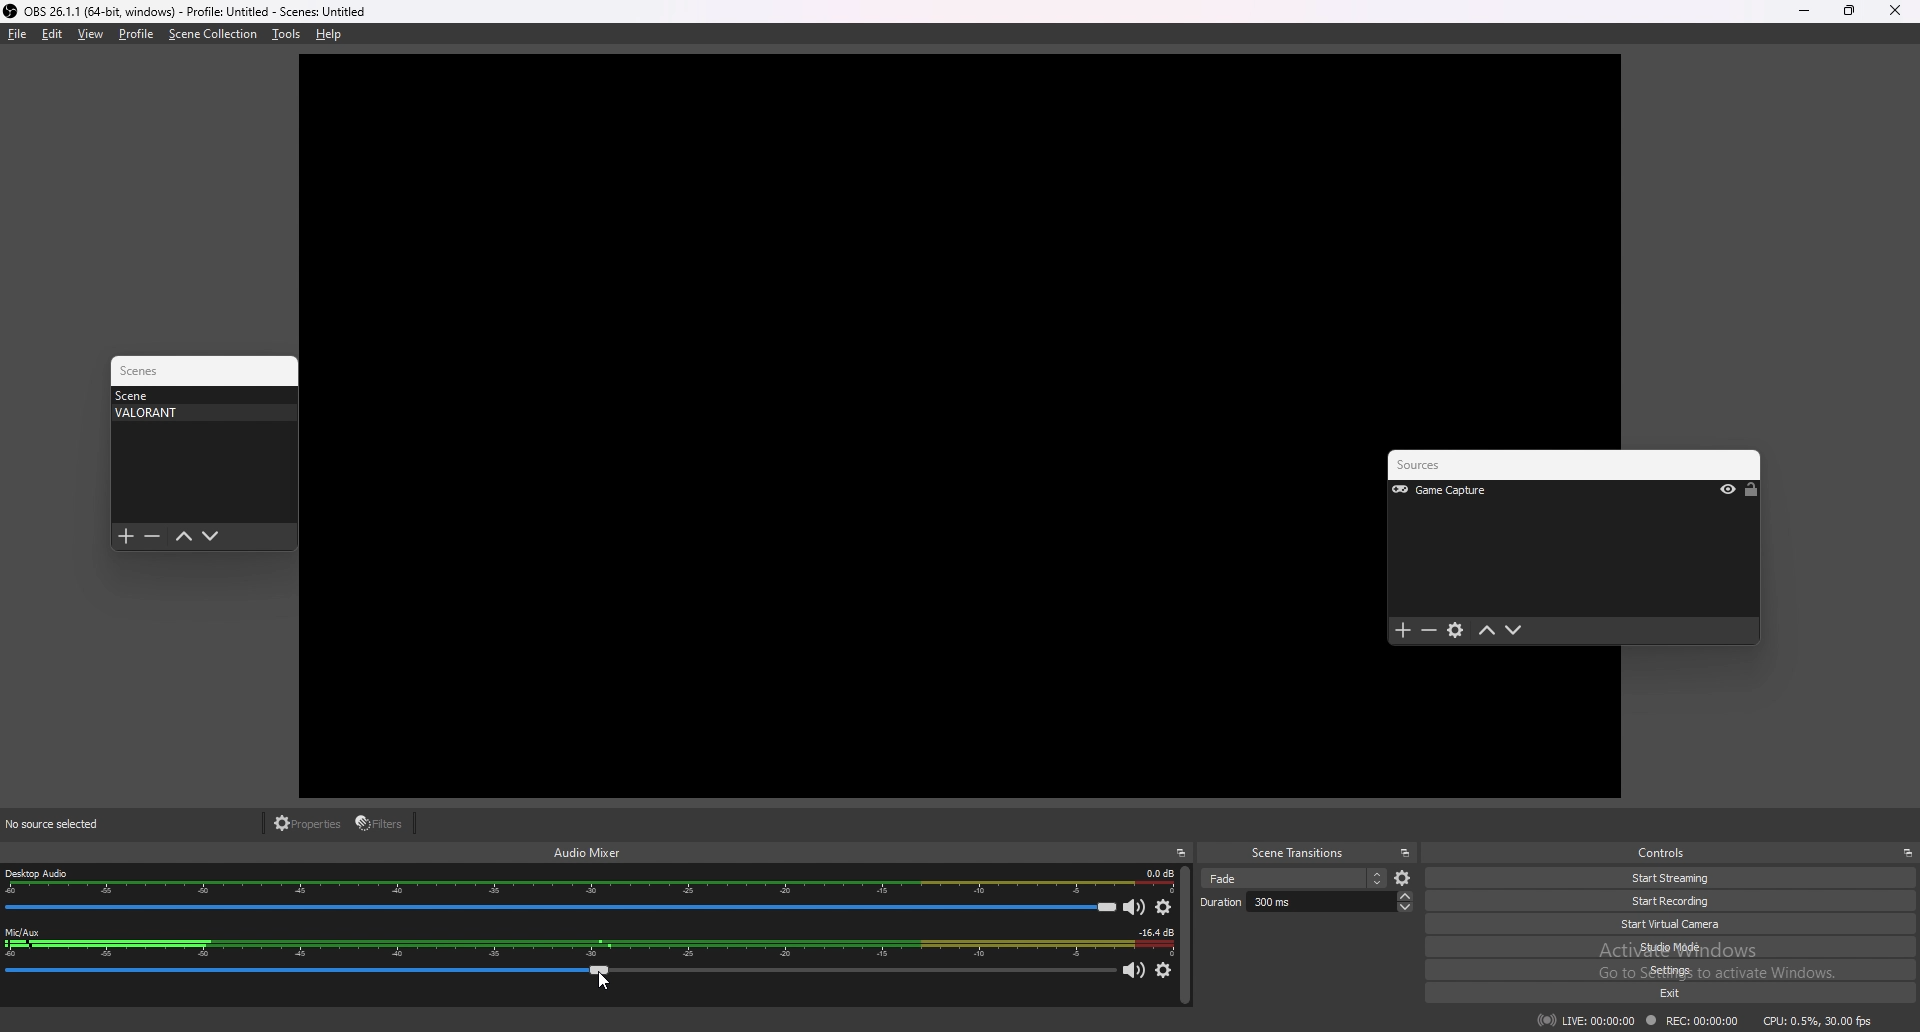 The width and height of the screenshot is (1920, 1032). I want to click on scene selection, so click(1294, 878).